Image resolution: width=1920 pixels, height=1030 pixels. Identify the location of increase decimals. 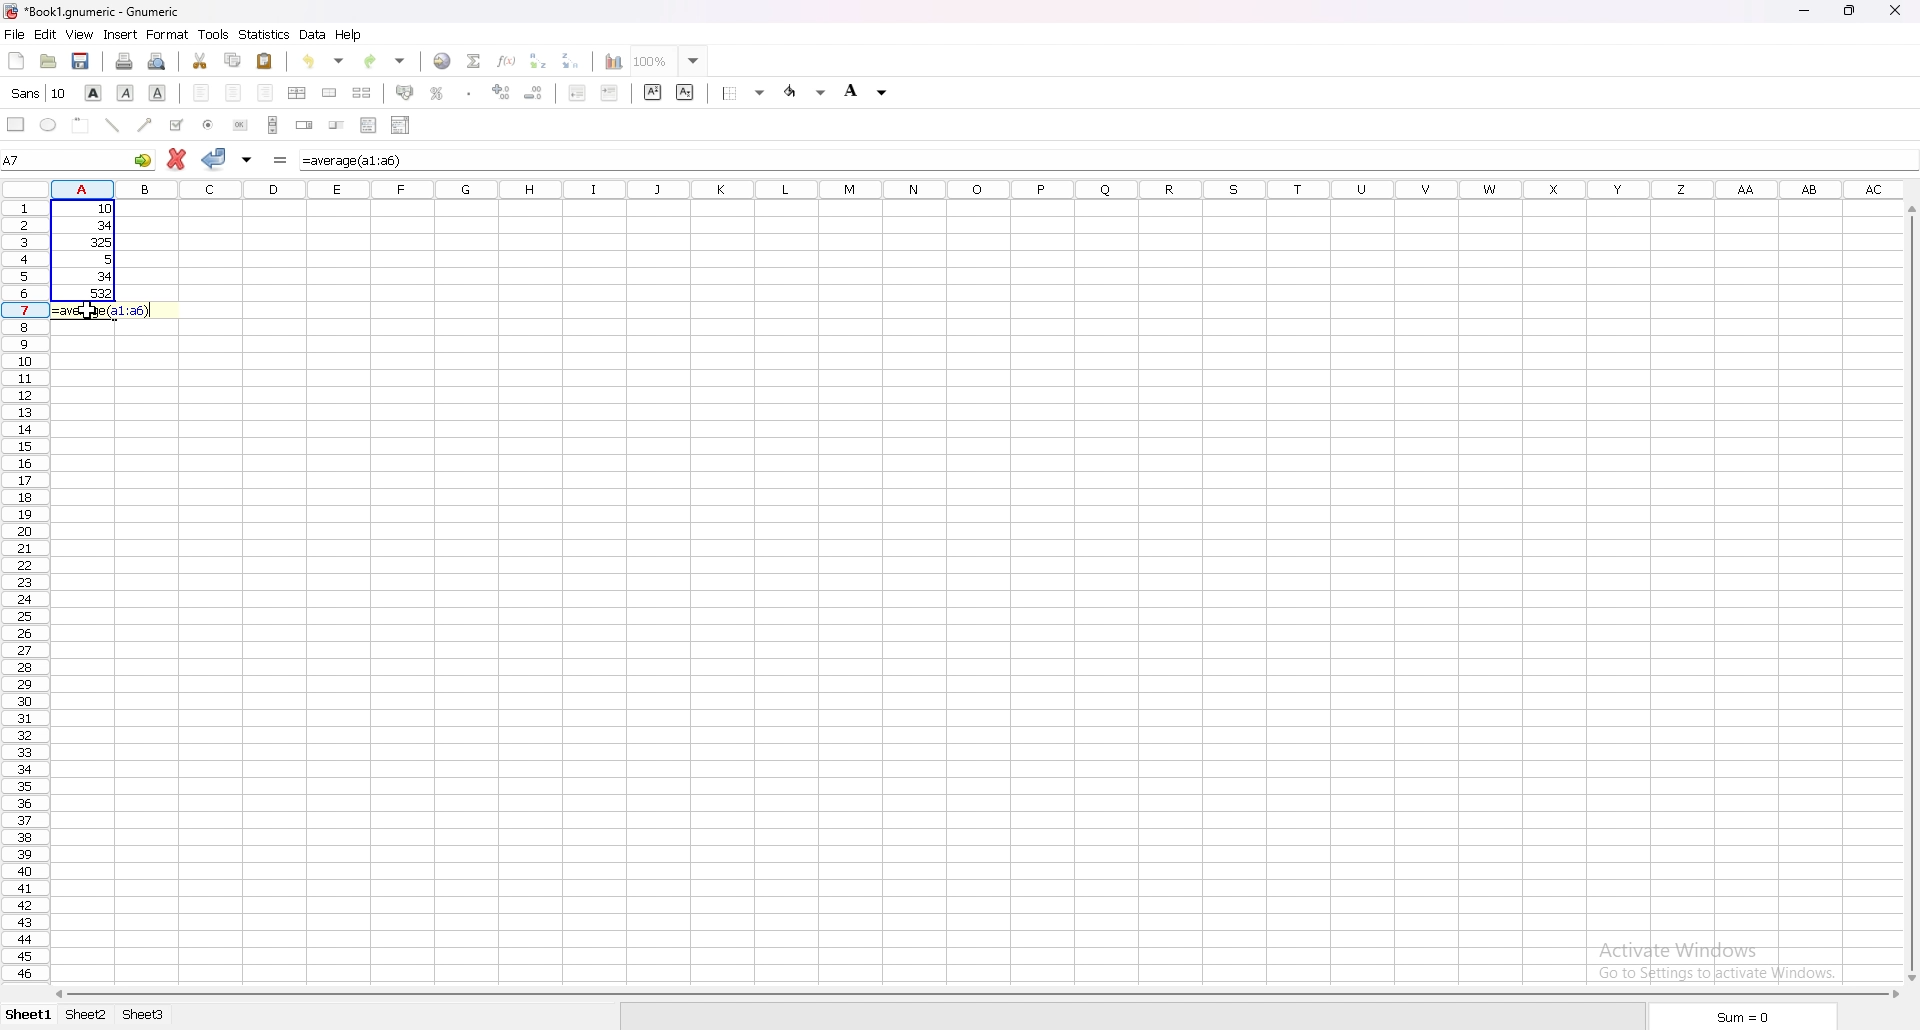
(501, 92).